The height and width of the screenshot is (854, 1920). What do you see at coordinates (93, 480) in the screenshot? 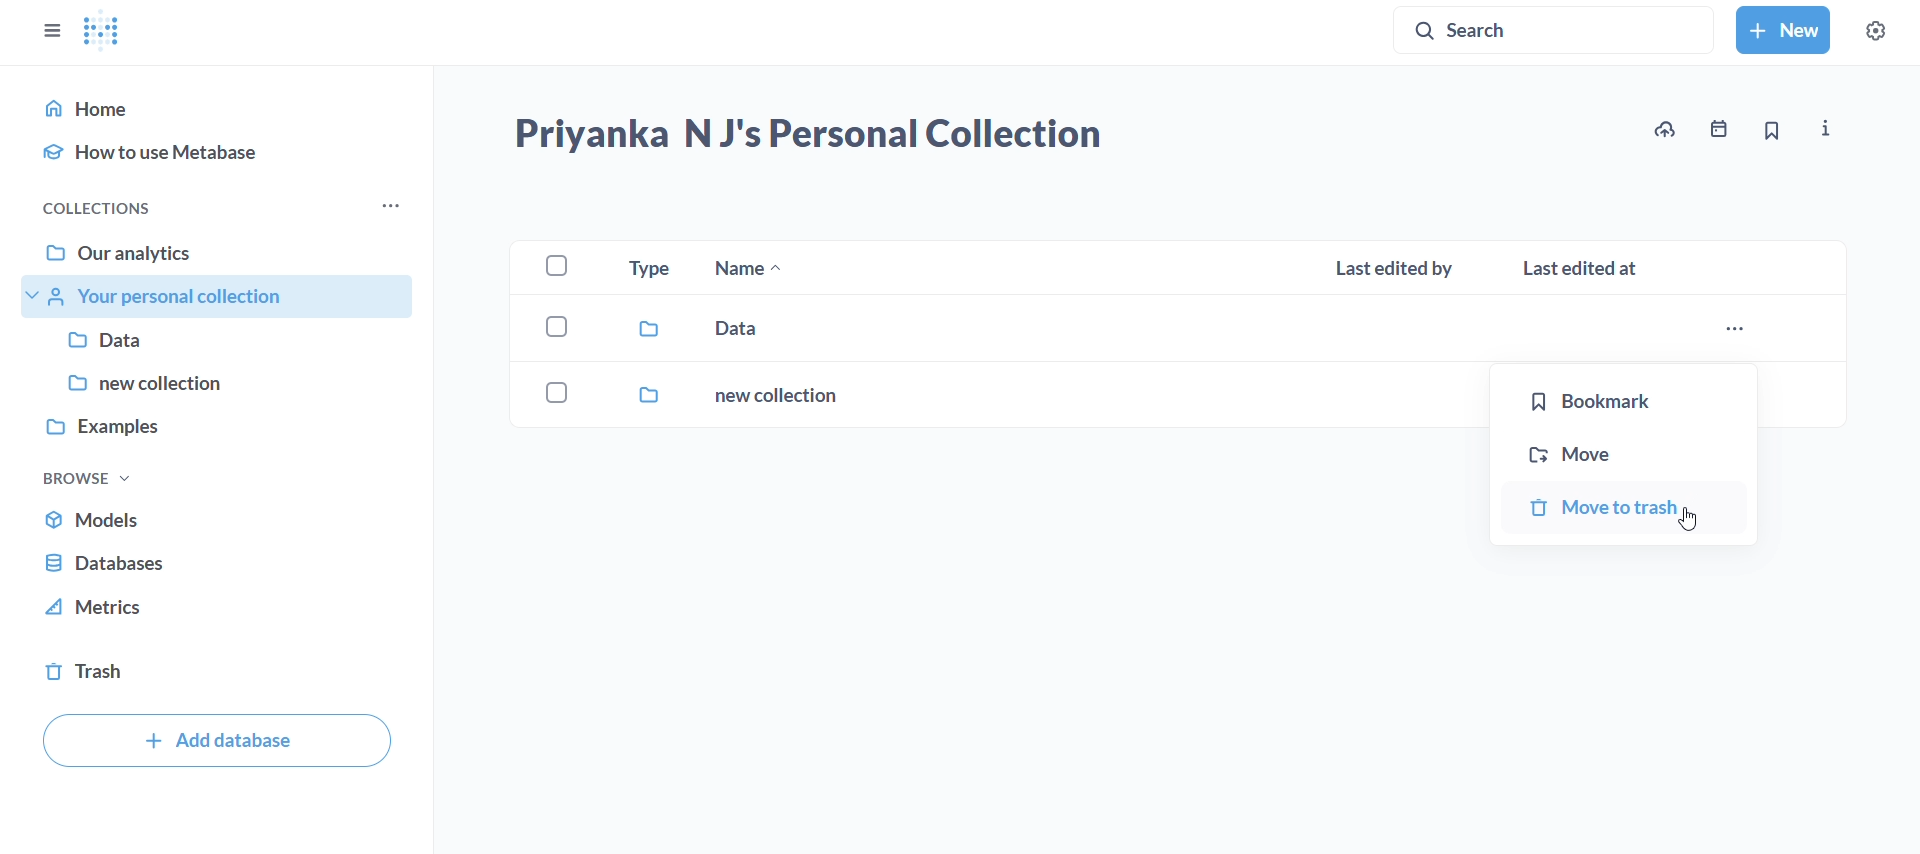
I see `browse` at bounding box center [93, 480].